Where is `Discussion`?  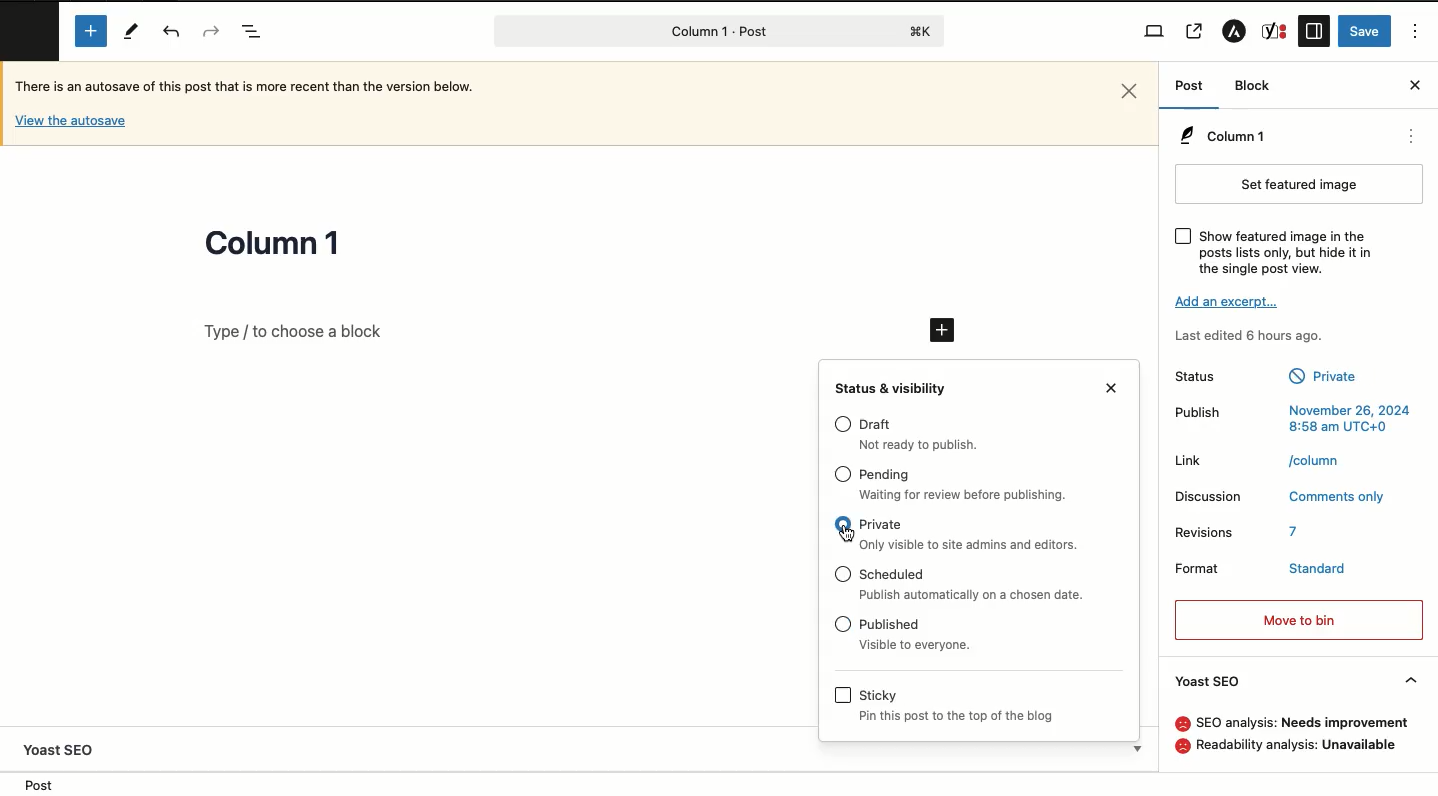 Discussion is located at coordinates (1211, 497).